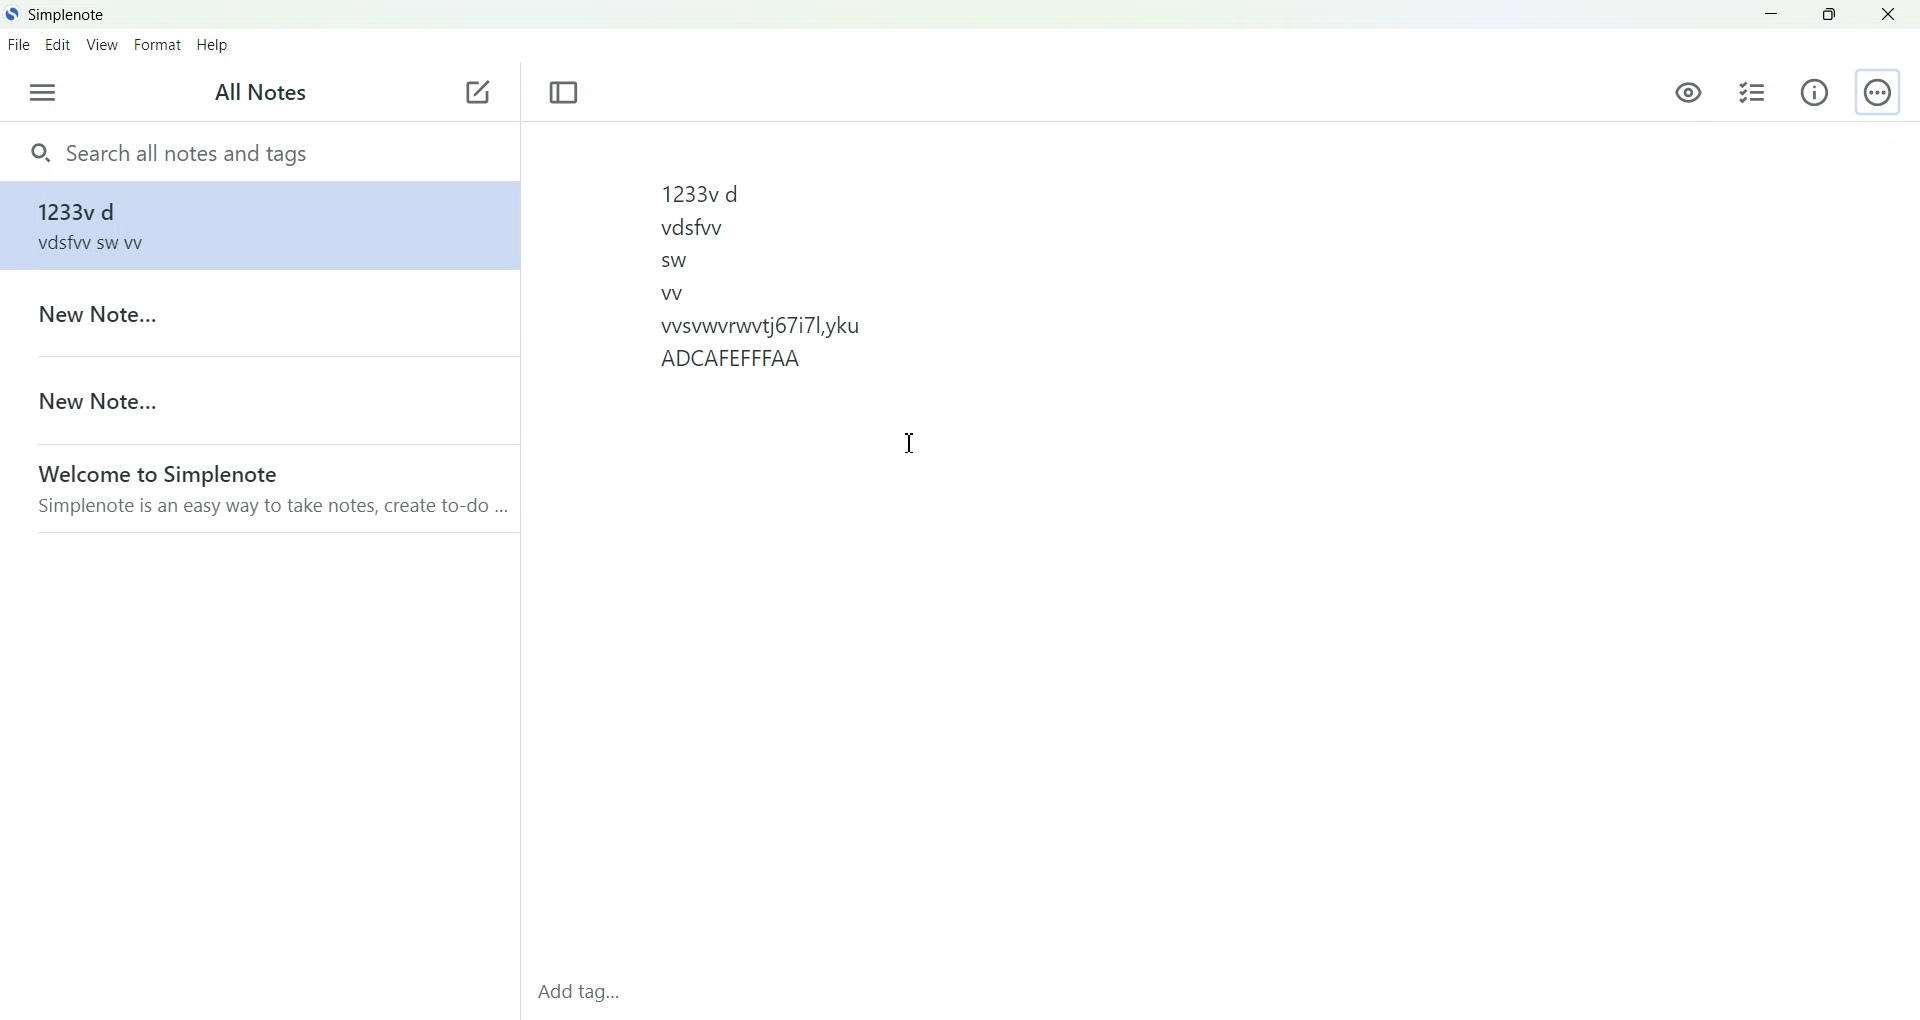 This screenshot has width=1920, height=1020. I want to click on Note File - Welcome to Simplenote, so click(258, 488).